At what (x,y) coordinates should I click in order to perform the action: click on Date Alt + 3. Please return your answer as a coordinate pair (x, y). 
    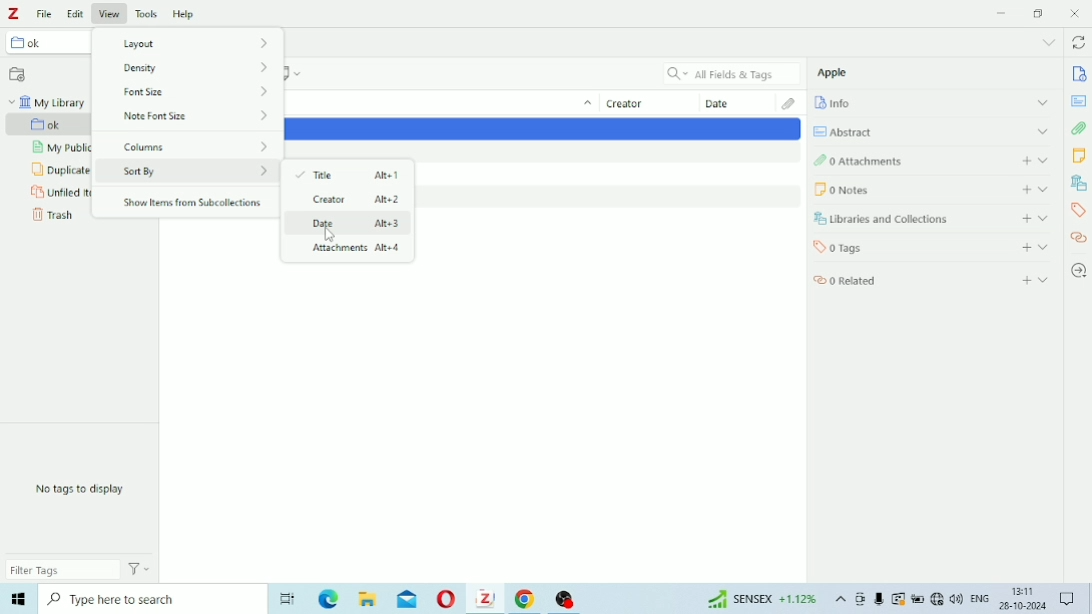
    Looking at the image, I should click on (350, 225).